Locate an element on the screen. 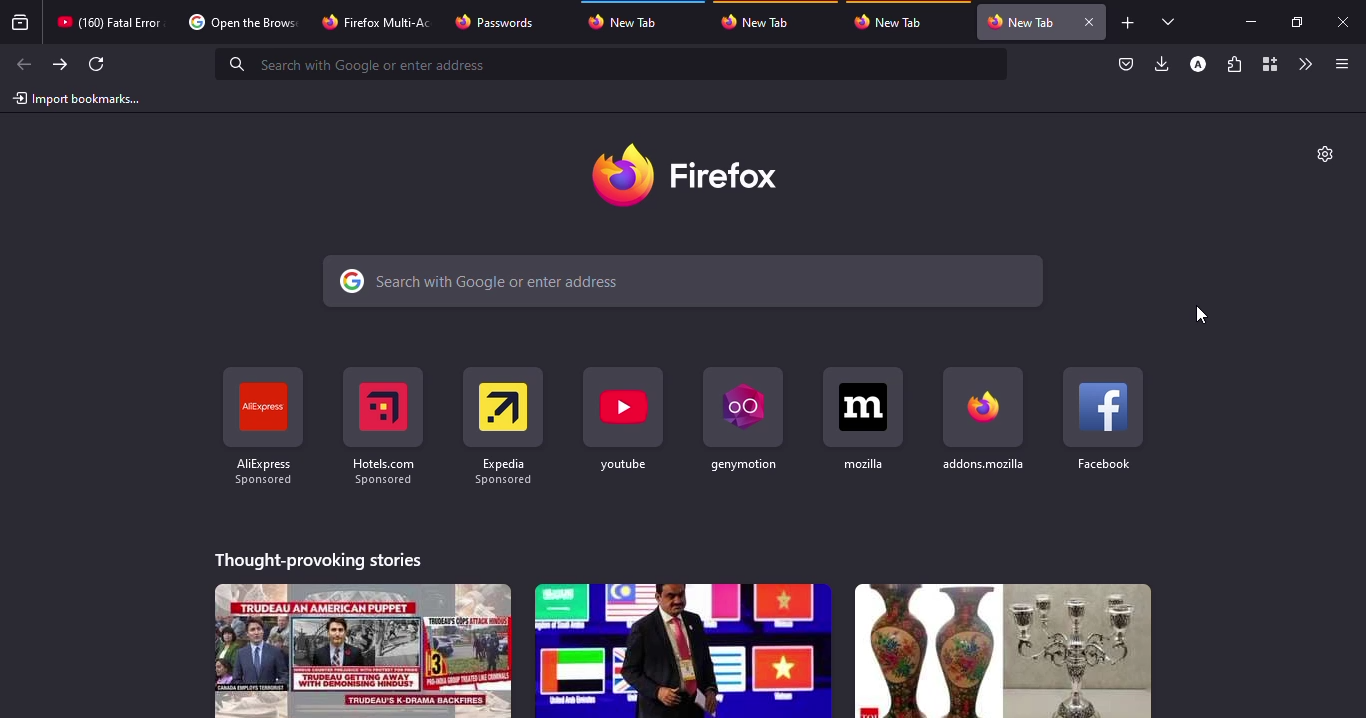  maximize is located at coordinates (1295, 22).